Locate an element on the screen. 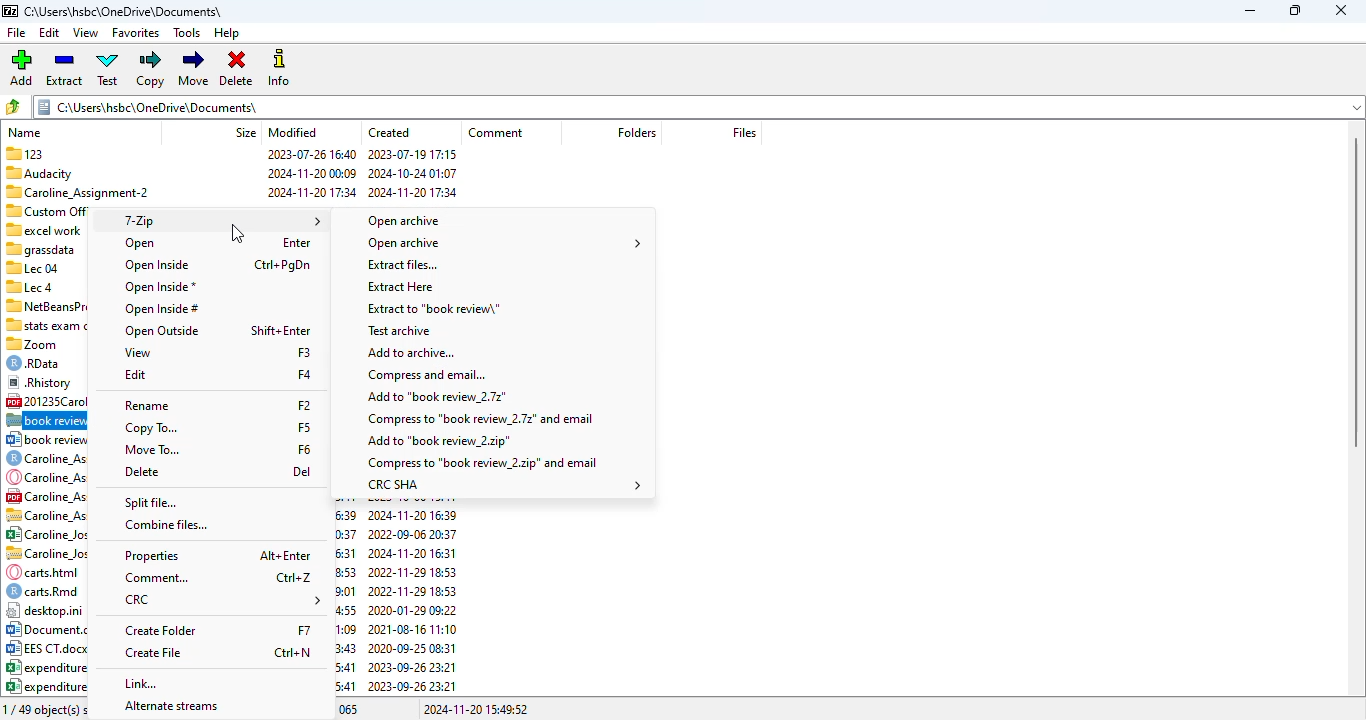 The image size is (1366, 720). shortcut for move to is located at coordinates (303, 449).